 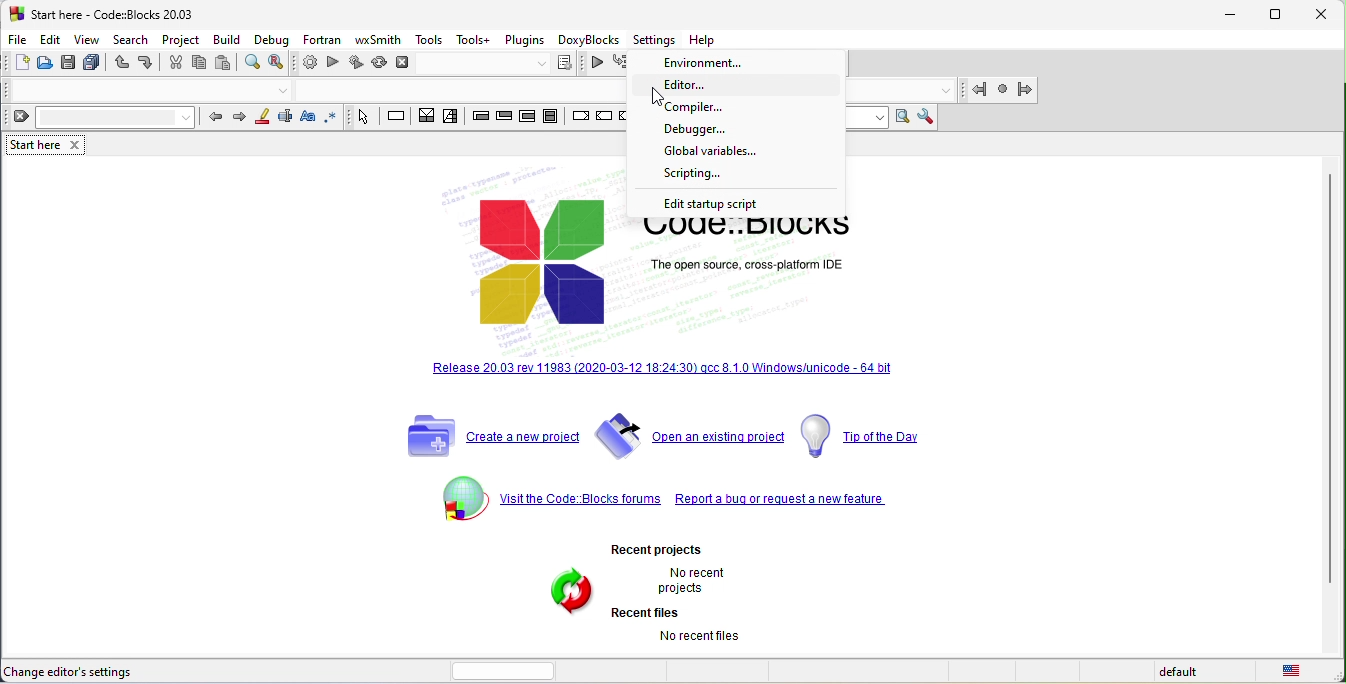 What do you see at coordinates (647, 590) in the screenshot?
I see `recent projects` at bounding box center [647, 590].